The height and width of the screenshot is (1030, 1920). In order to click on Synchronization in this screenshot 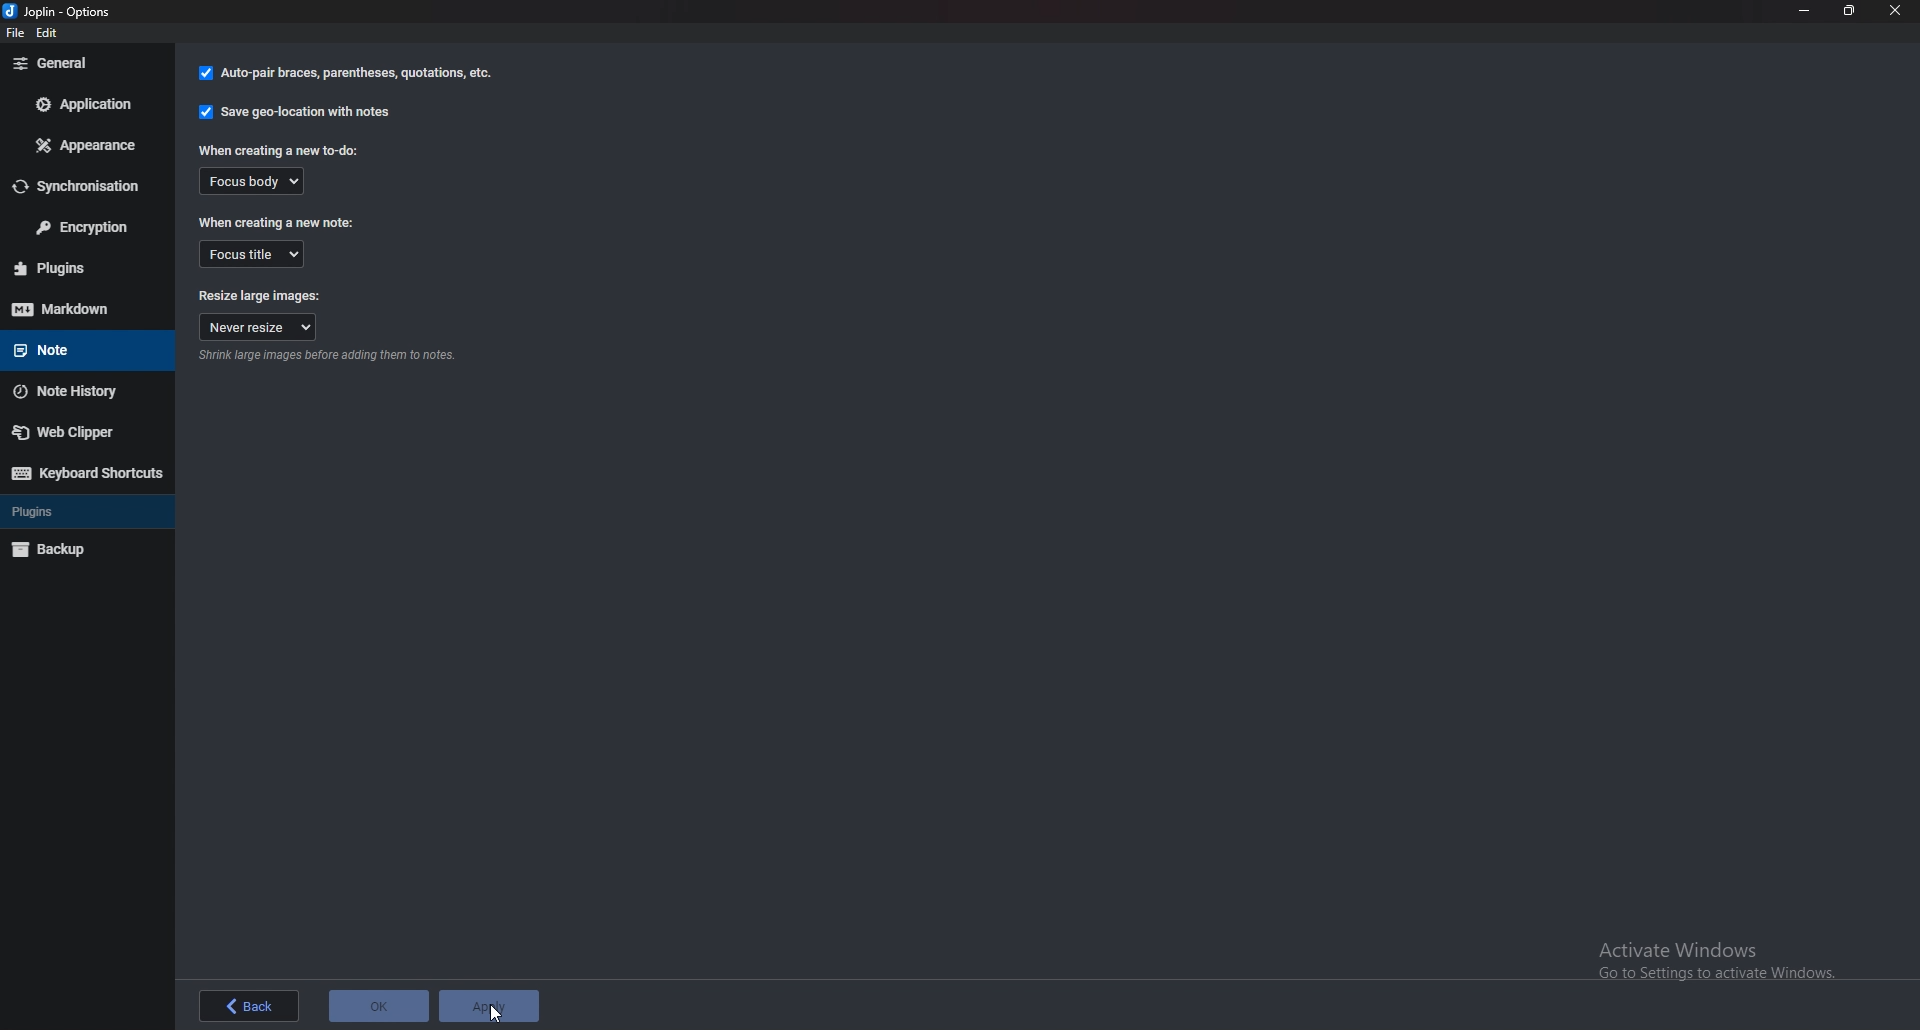, I will do `click(86, 186)`.